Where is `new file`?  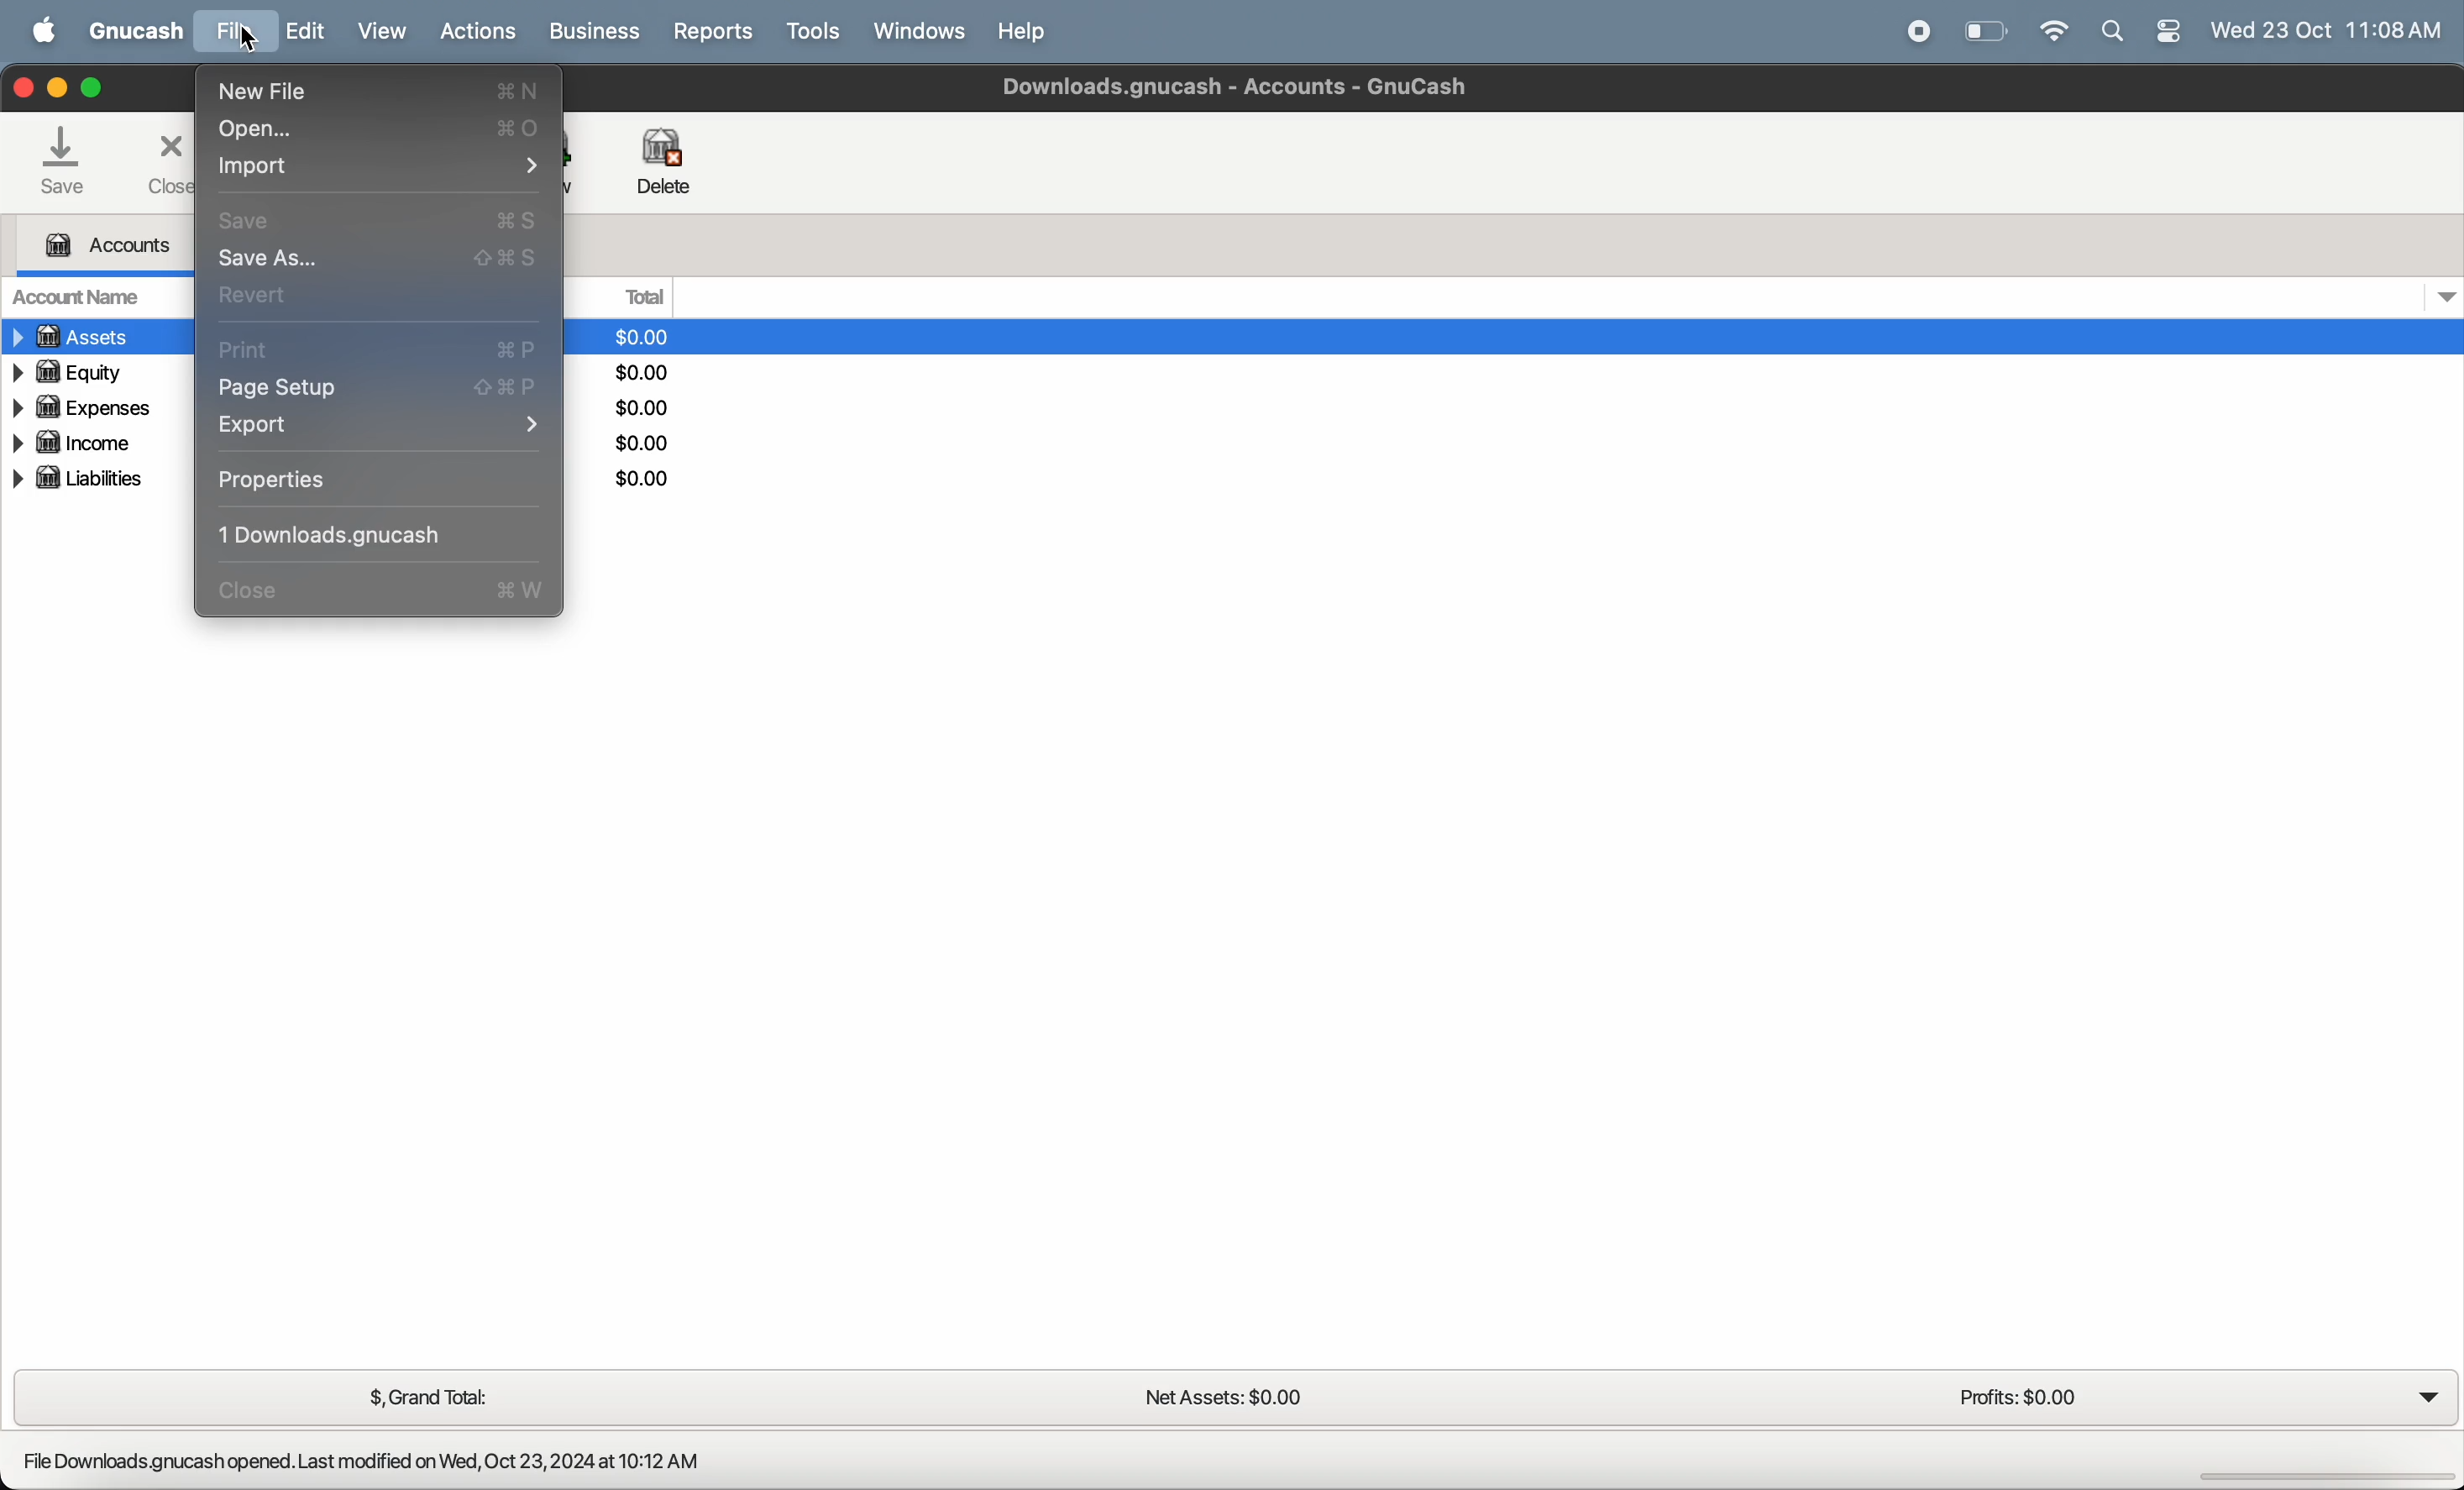
new file is located at coordinates (382, 94).